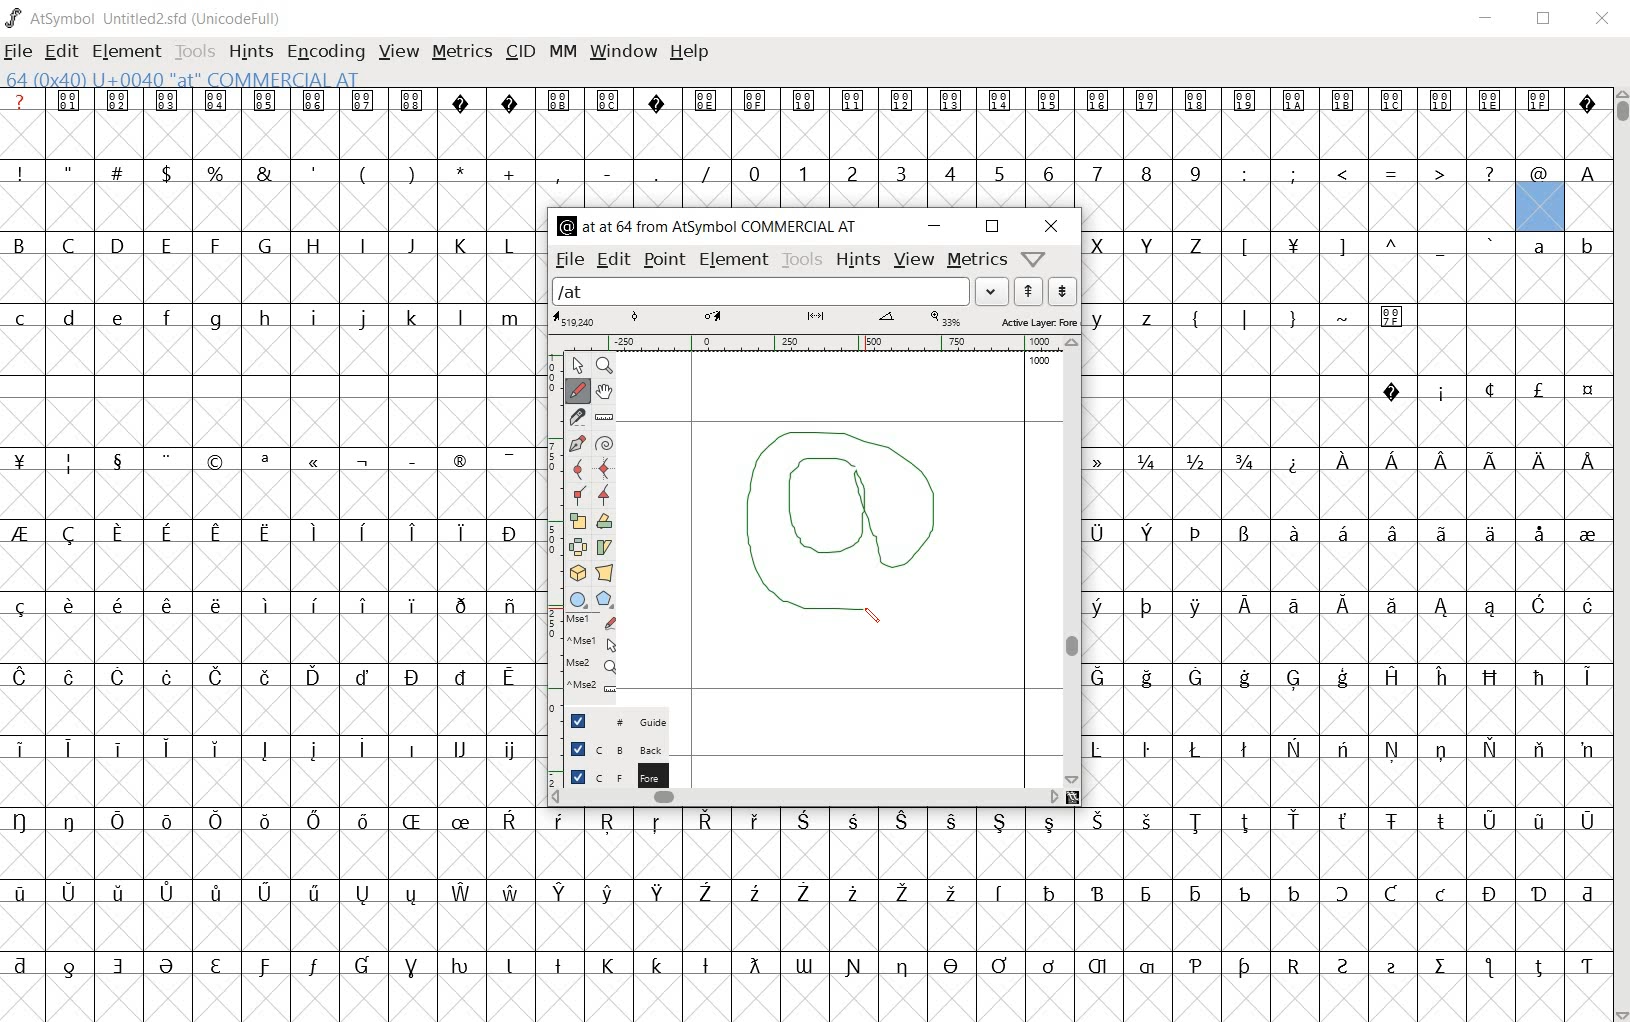 This screenshot has width=1630, height=1022. What do you see at coordinates (626, 50) in the screenshot?
I see `WINDOW` at bounding box center [626, 50].